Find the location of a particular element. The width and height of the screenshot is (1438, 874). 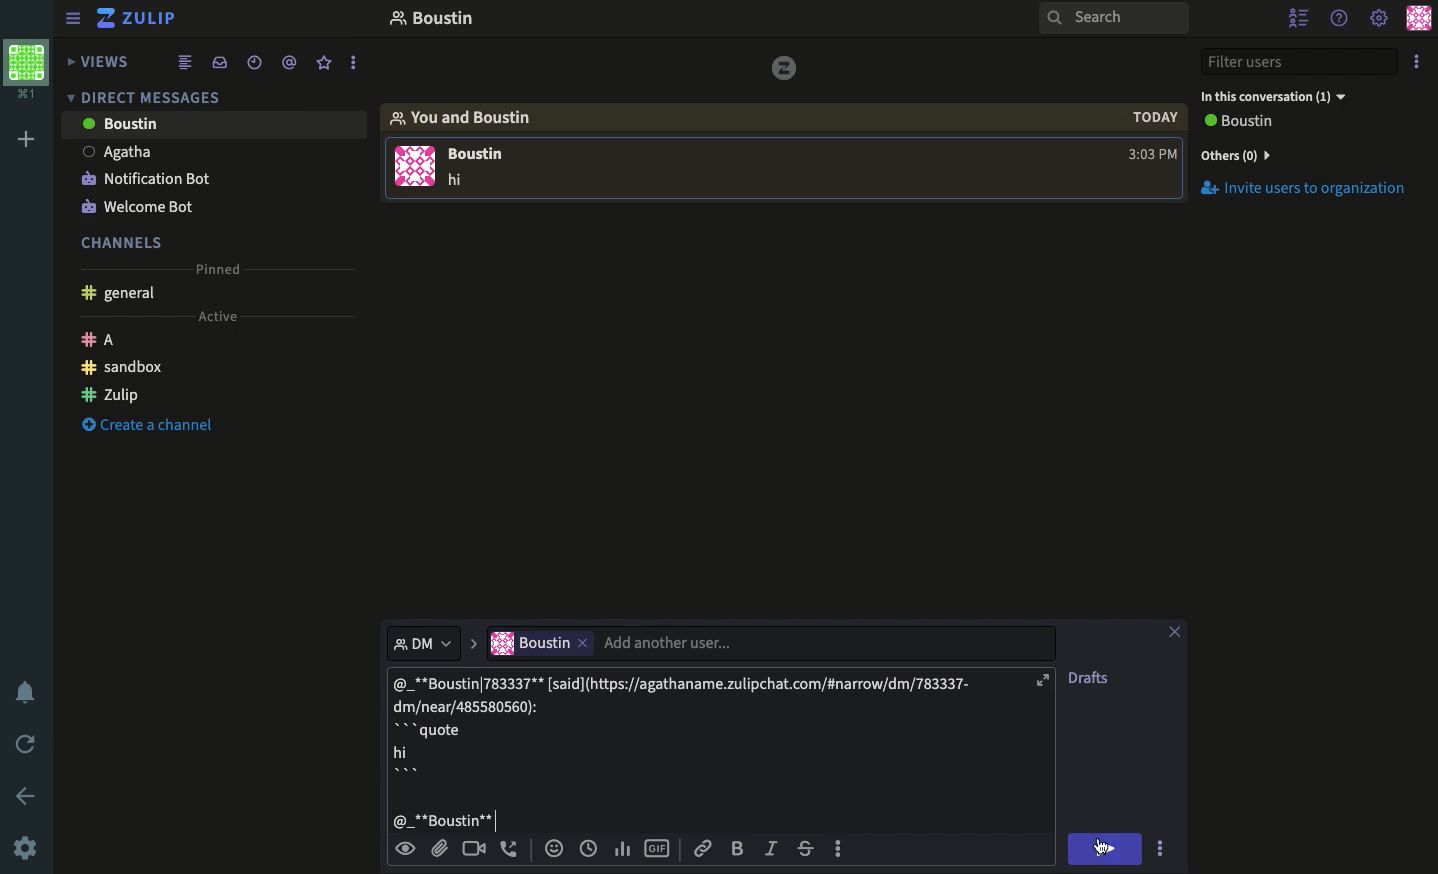

Options is located at coordinates (1160, 847).